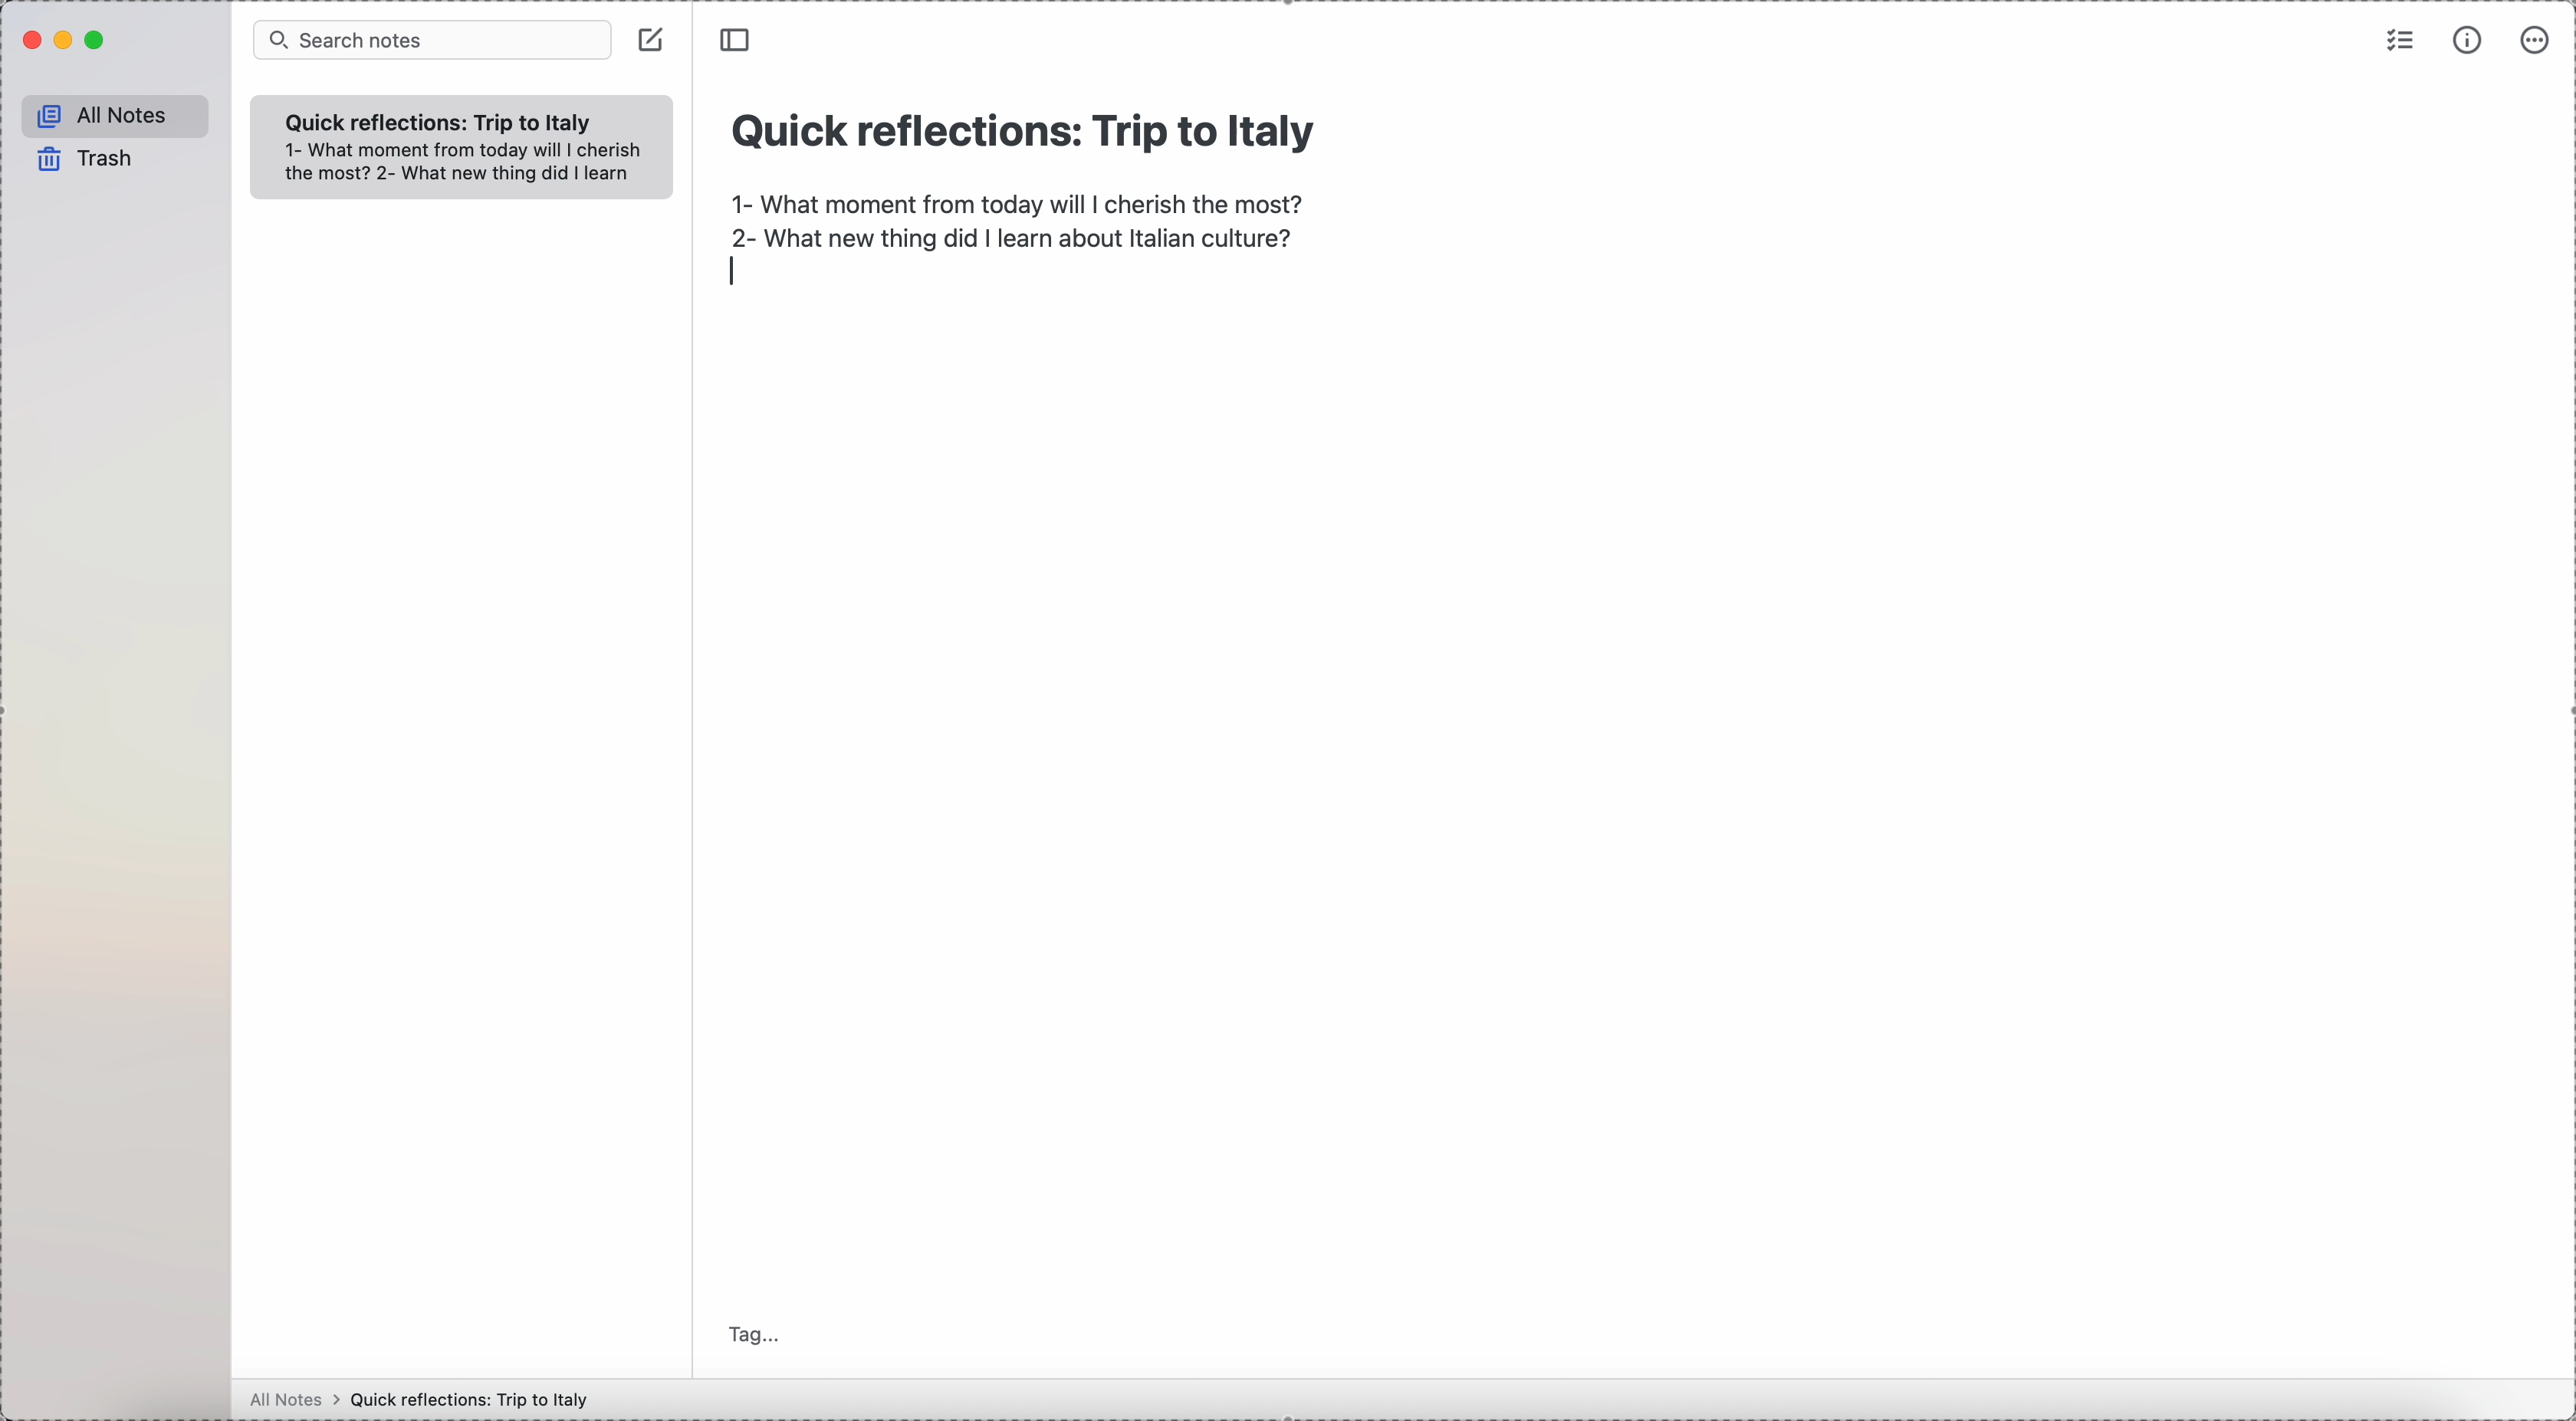 The width and height of the screenshot is (2576, 1421). I want to click on all notes, so click(106, 112).